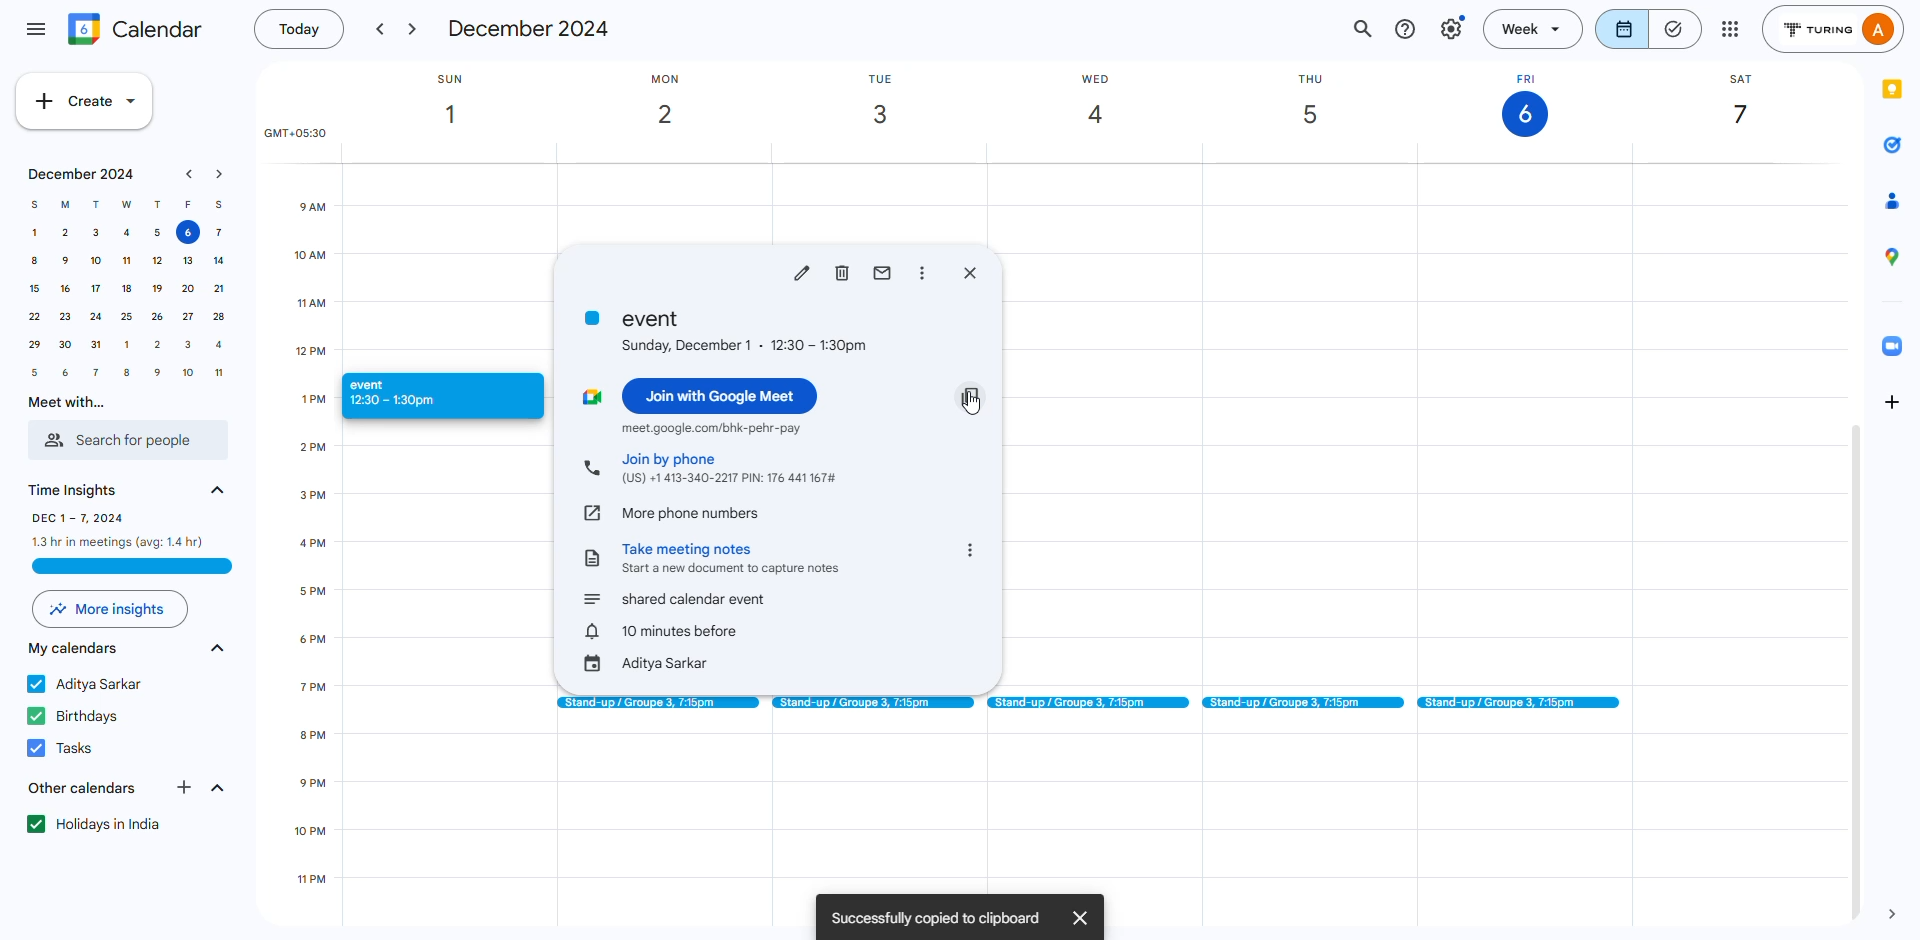  Describe the element at coordinates (415, 30) in the screenshot. I see `next` at that location.